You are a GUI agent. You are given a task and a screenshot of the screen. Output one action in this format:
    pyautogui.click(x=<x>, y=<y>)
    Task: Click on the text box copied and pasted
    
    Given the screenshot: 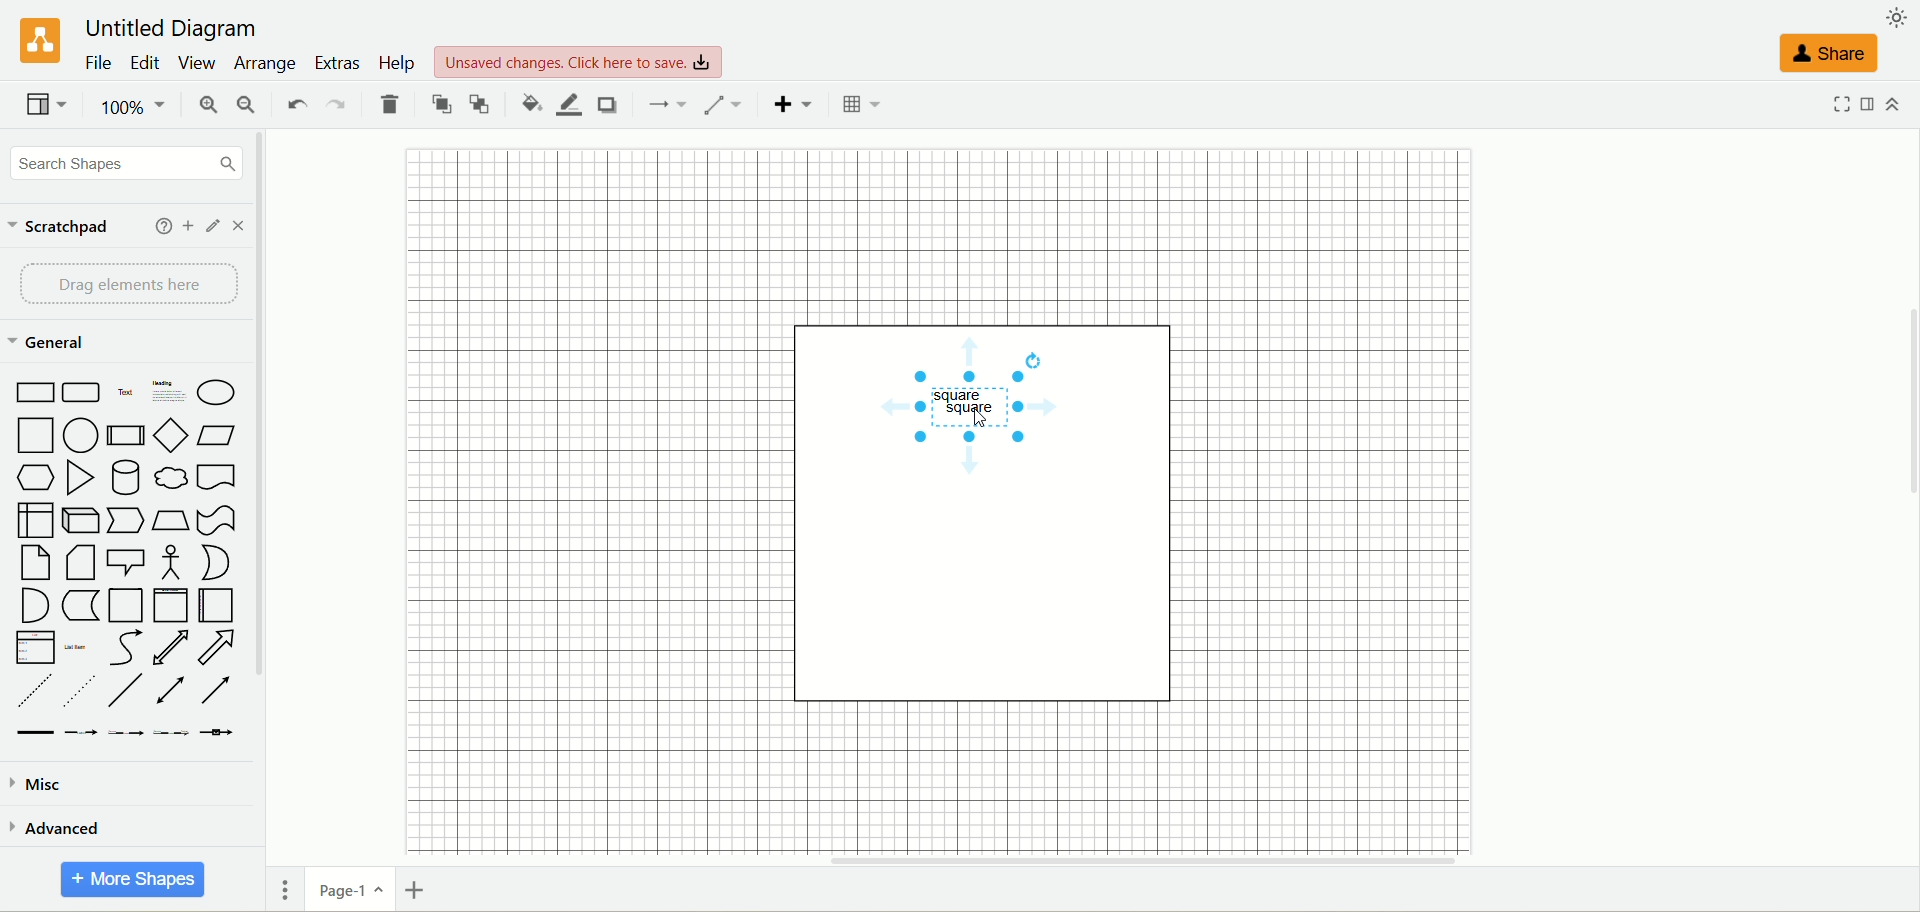 What is the action you would take?
    pyautogui.click(x=981, y=420)
    